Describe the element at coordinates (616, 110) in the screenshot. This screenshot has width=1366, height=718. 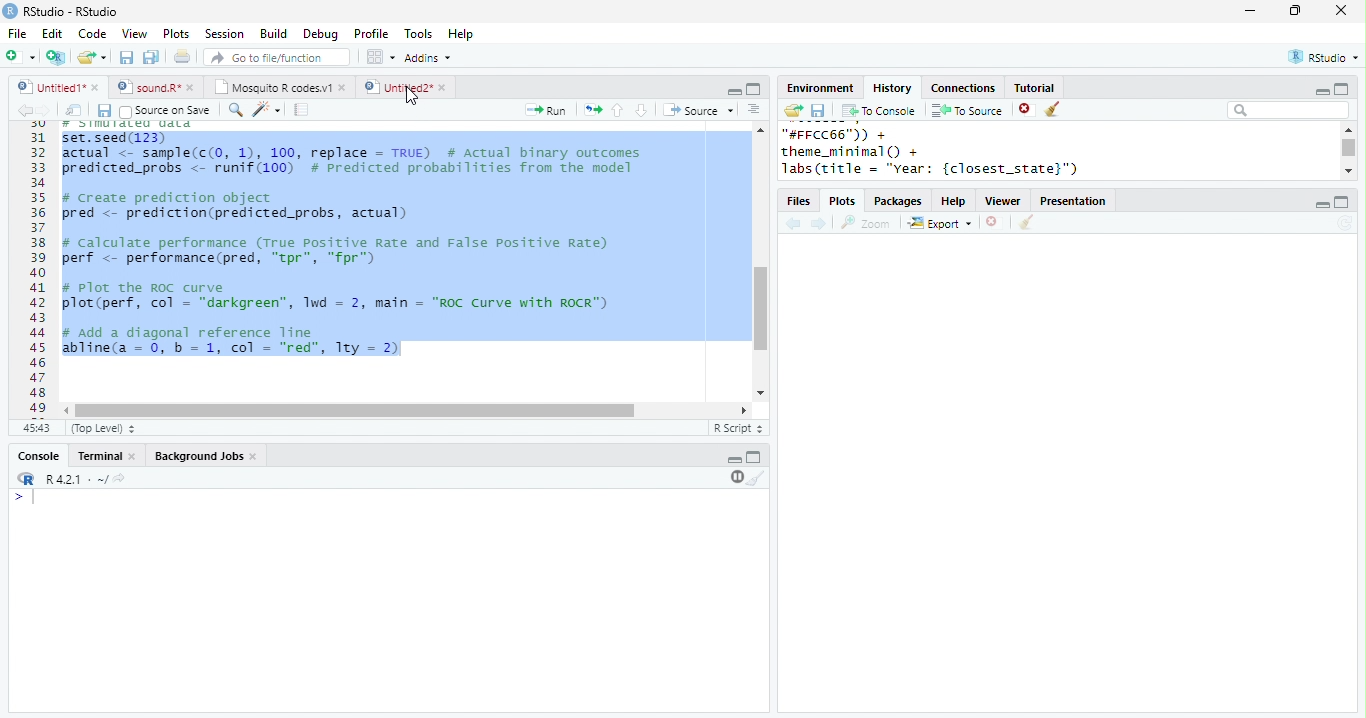
I see `up` at that location.